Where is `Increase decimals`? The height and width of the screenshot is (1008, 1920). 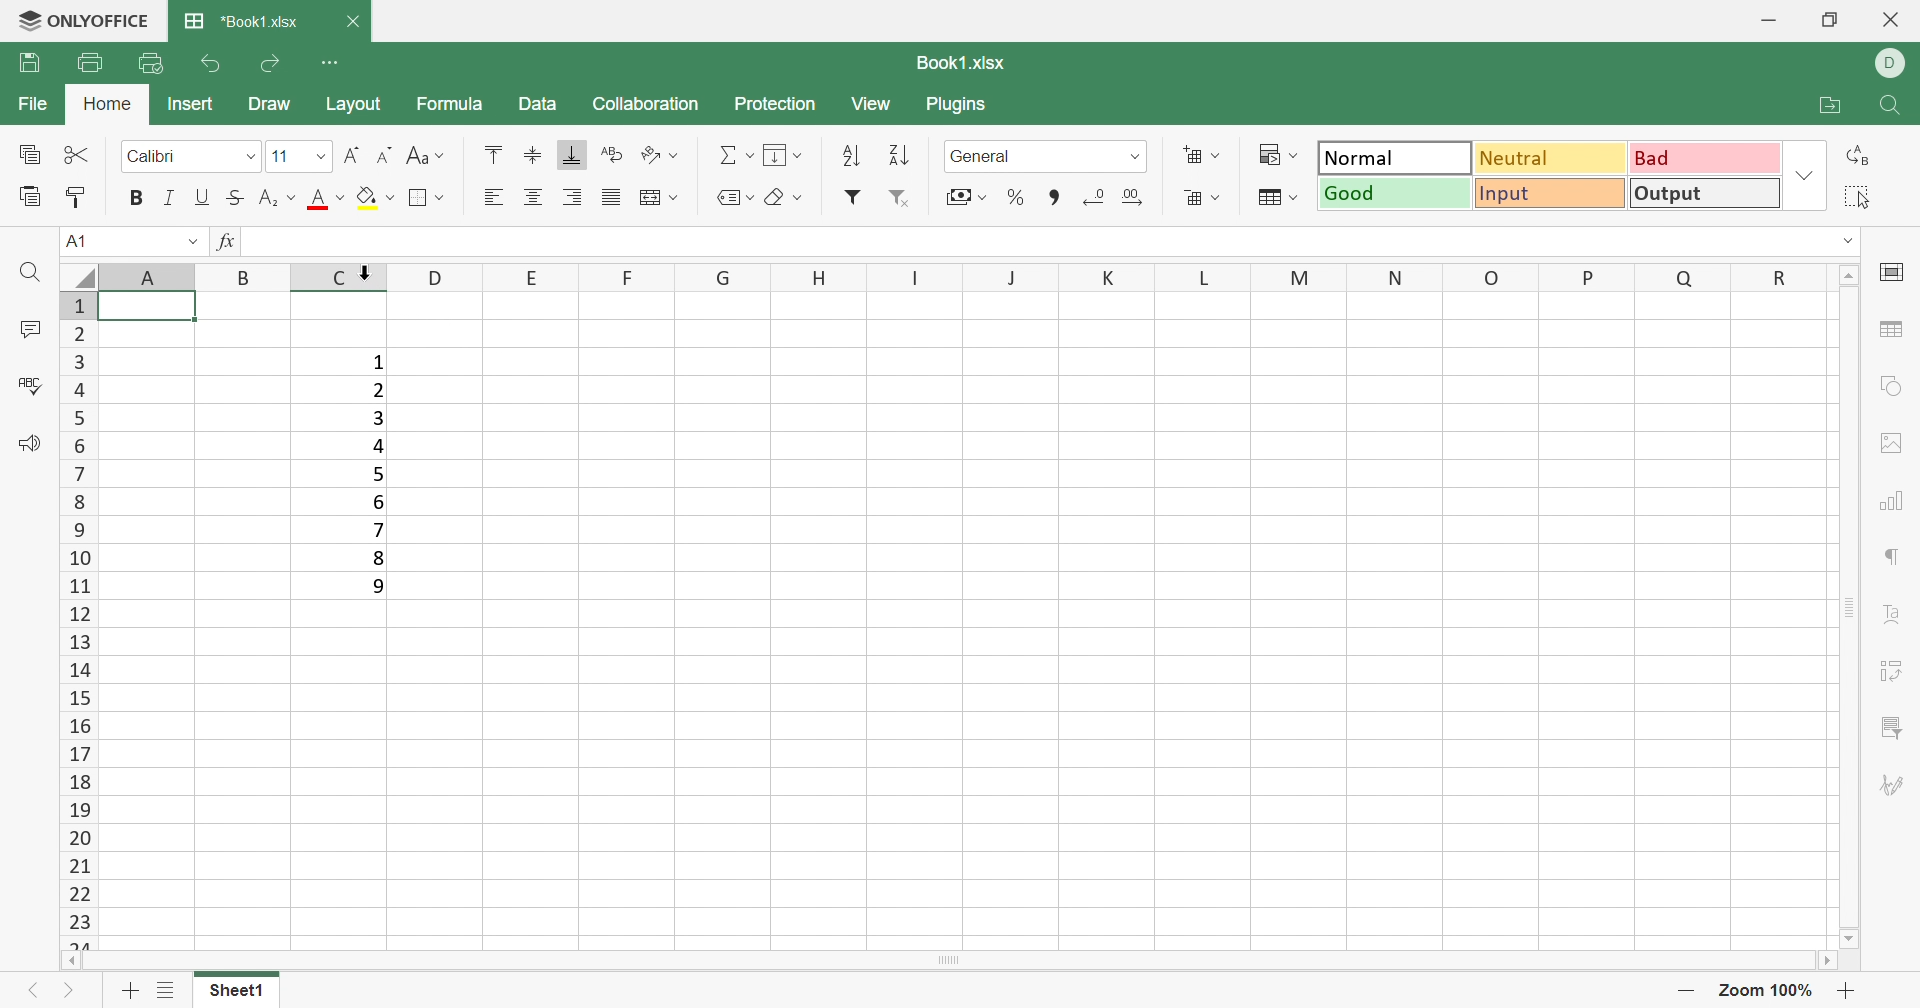 Increase decimals is located at coordinates (1133, 197).